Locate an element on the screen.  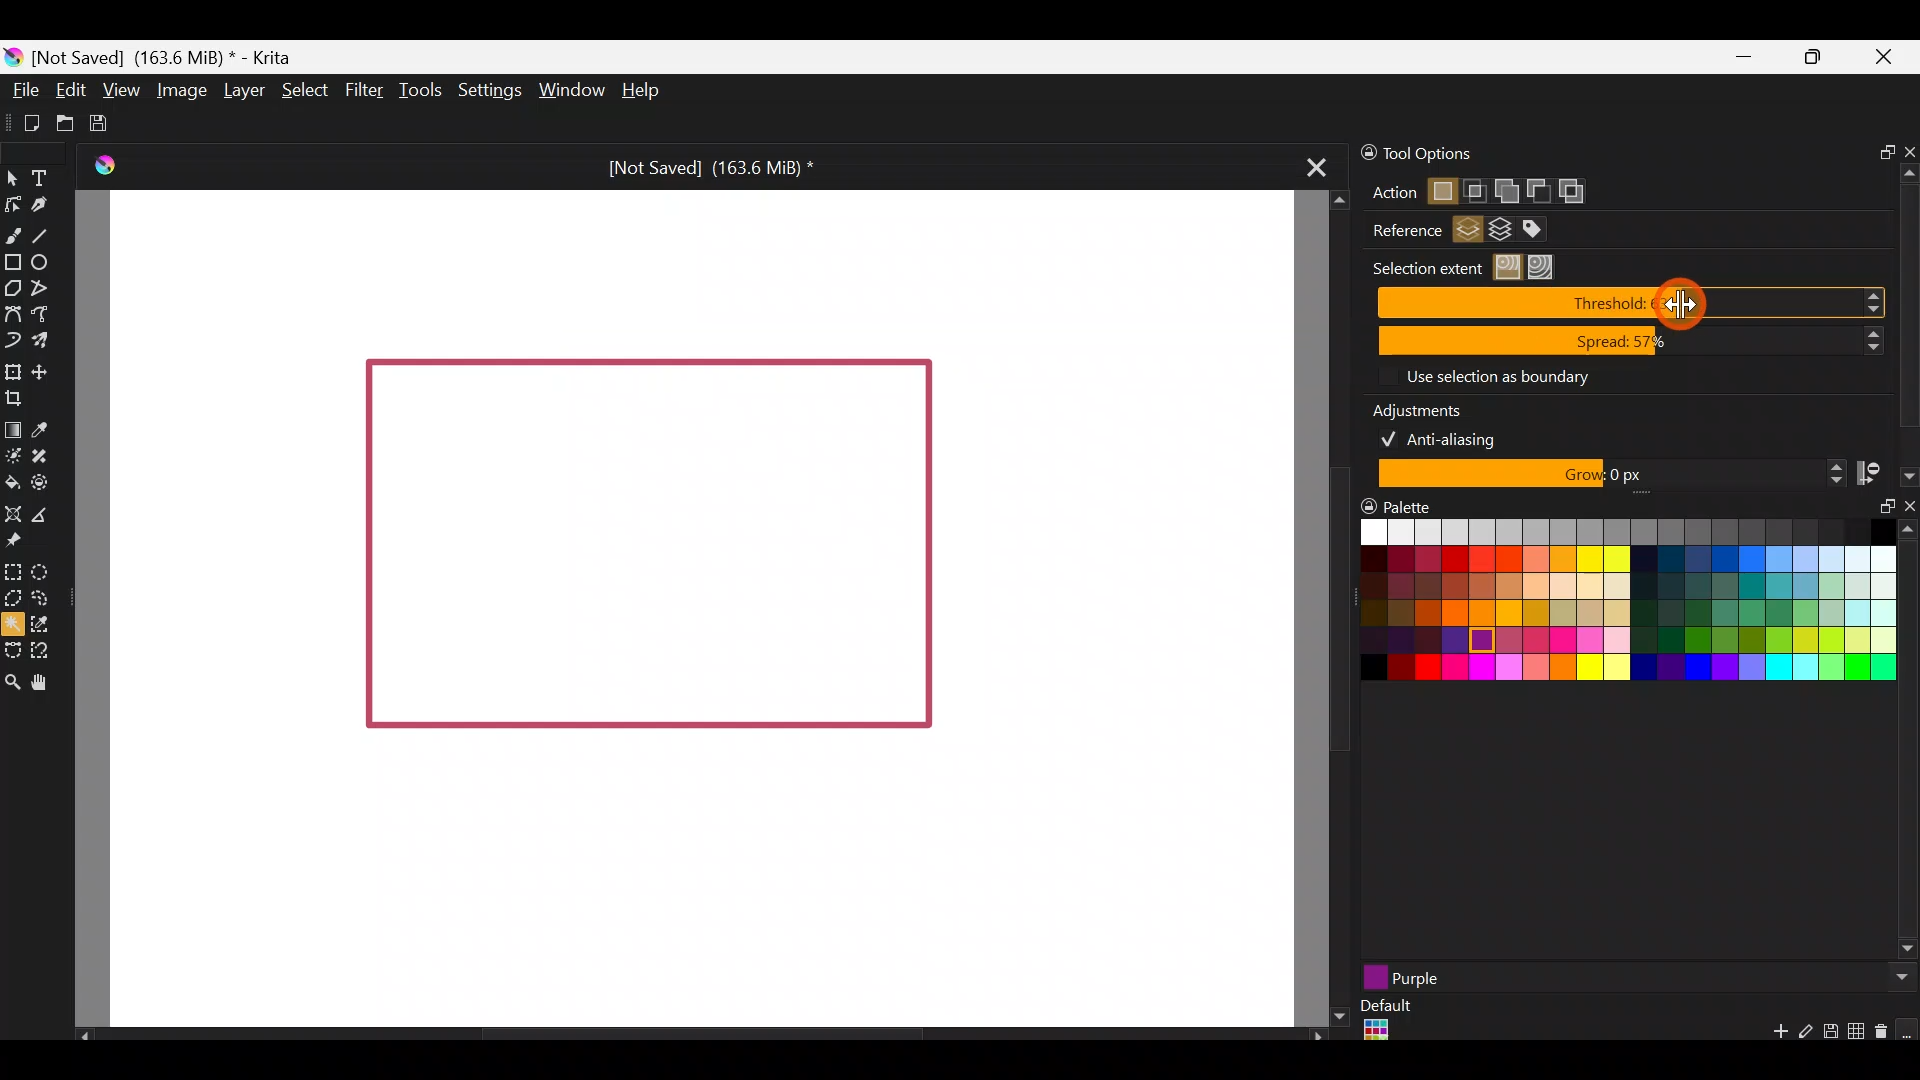
Bezier curve tool is located at coordinates (12, 311).